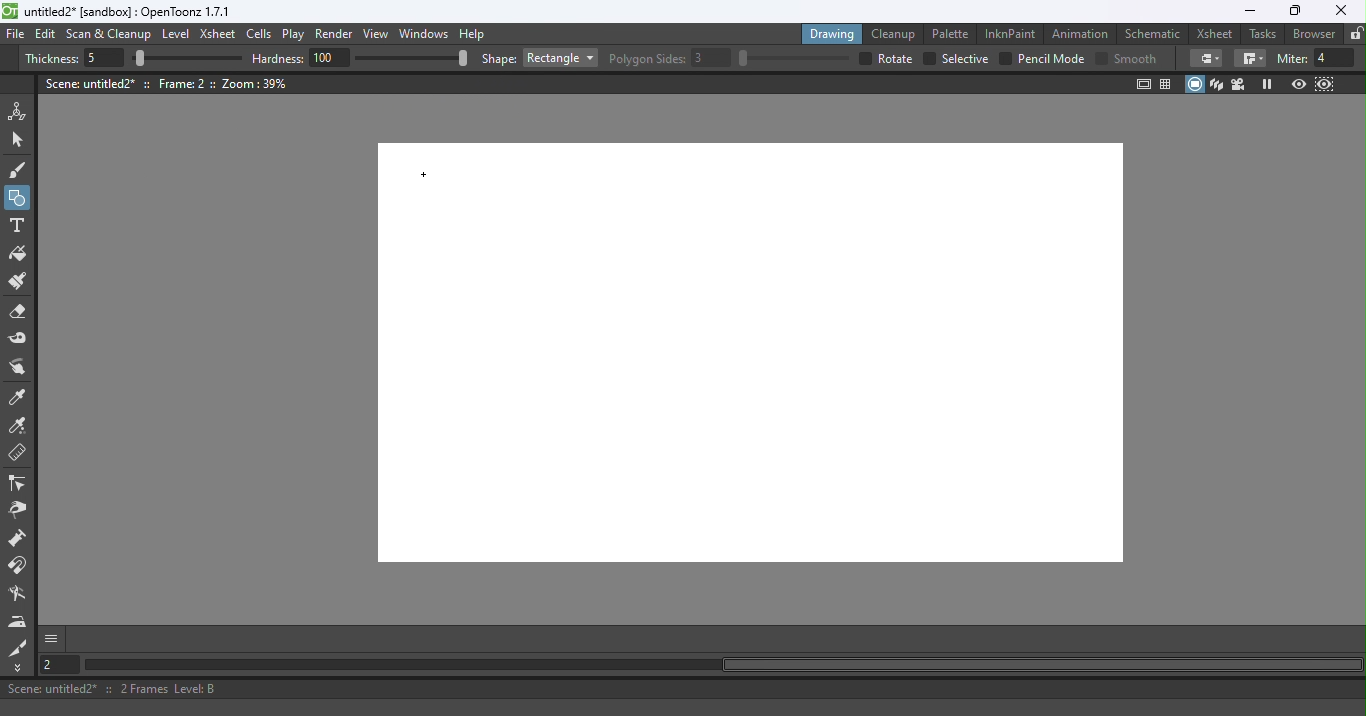  I want to click on Set the current frame, so click(57, 664).